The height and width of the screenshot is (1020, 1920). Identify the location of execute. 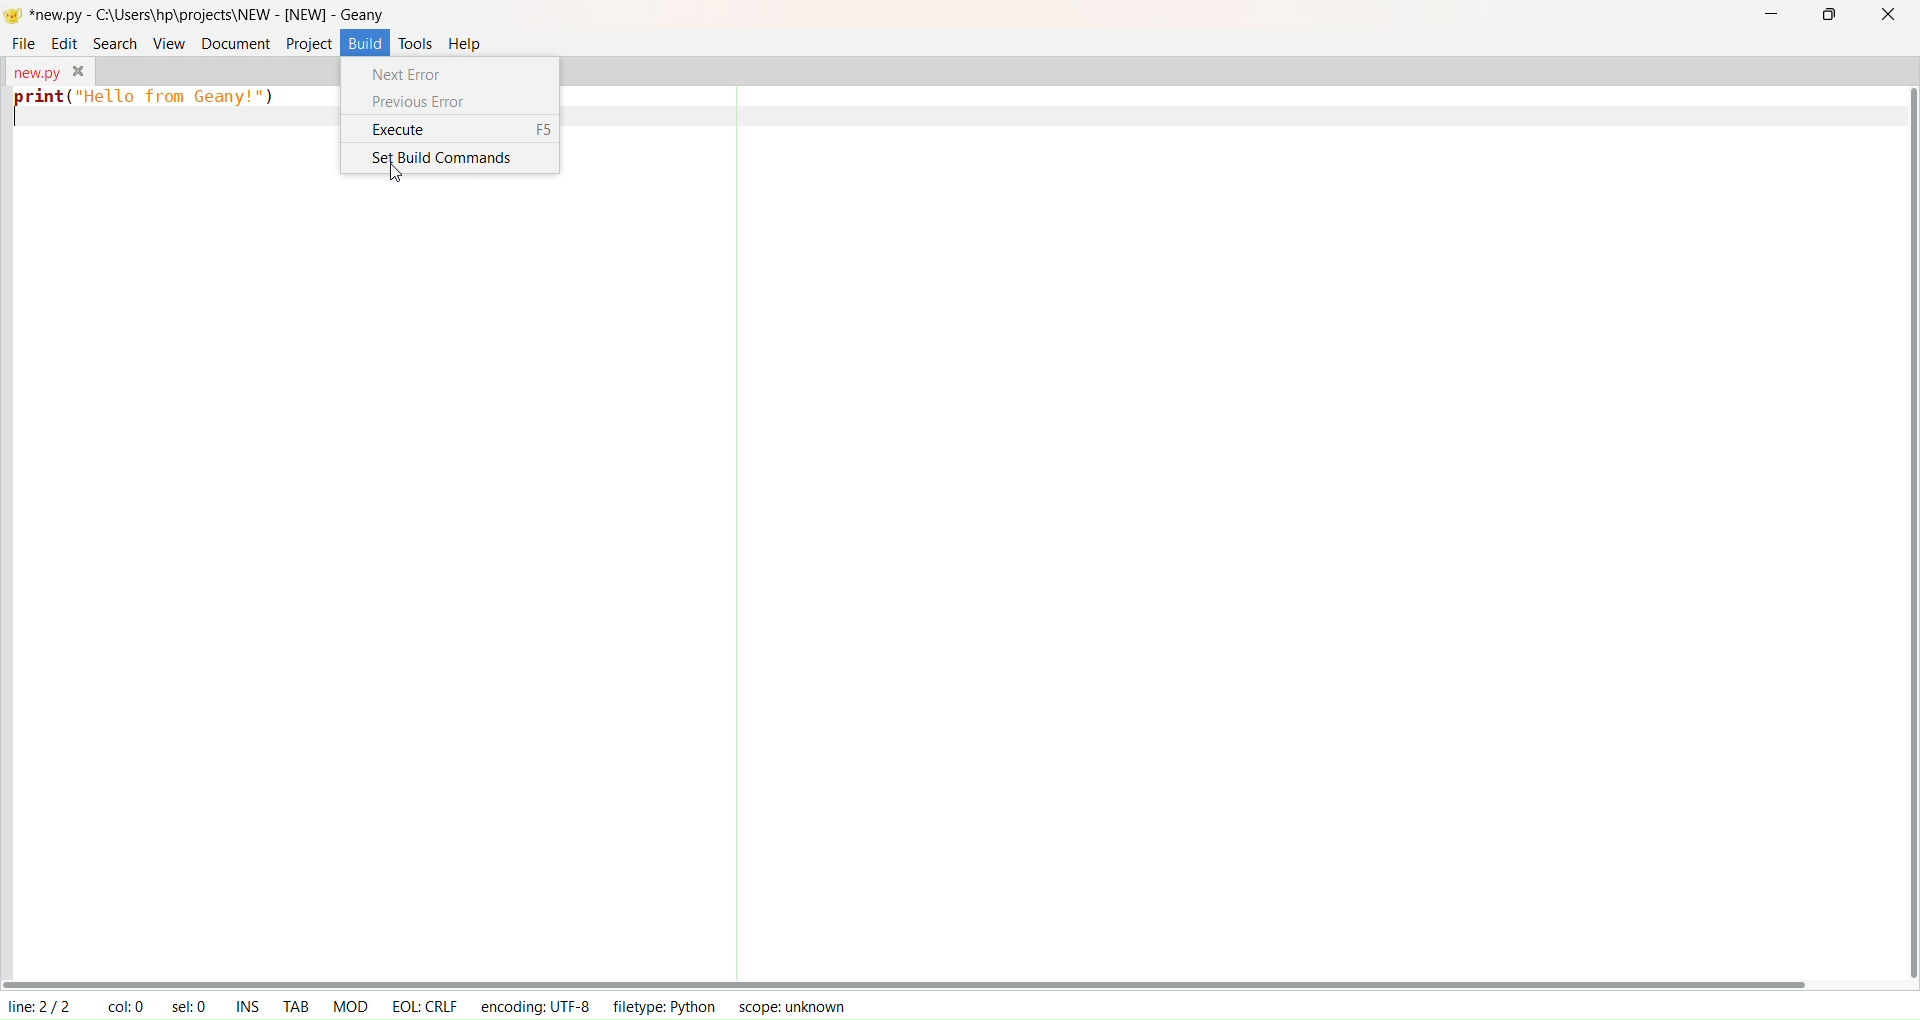
(462, 131).